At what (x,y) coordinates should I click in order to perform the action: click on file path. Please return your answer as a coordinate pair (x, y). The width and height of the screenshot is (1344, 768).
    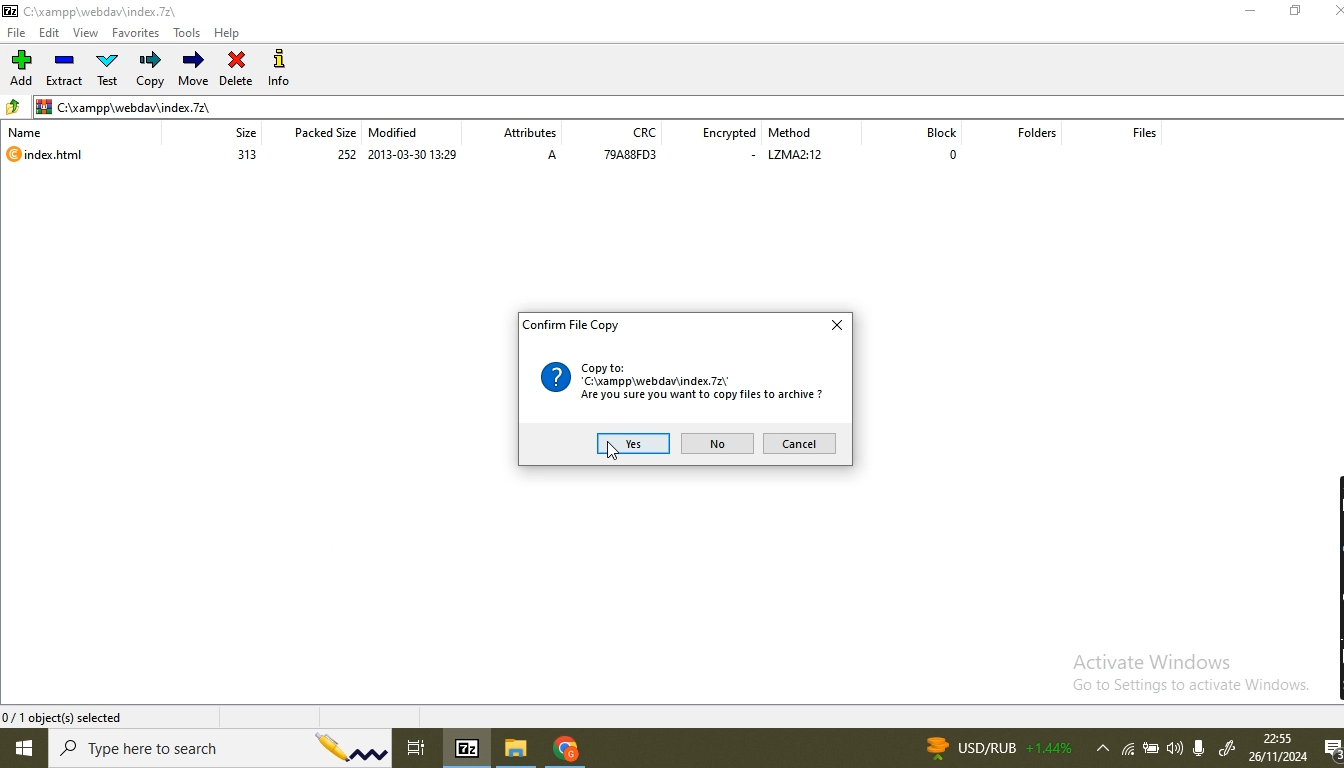
    Looking at the image, I should click on (688, 103).